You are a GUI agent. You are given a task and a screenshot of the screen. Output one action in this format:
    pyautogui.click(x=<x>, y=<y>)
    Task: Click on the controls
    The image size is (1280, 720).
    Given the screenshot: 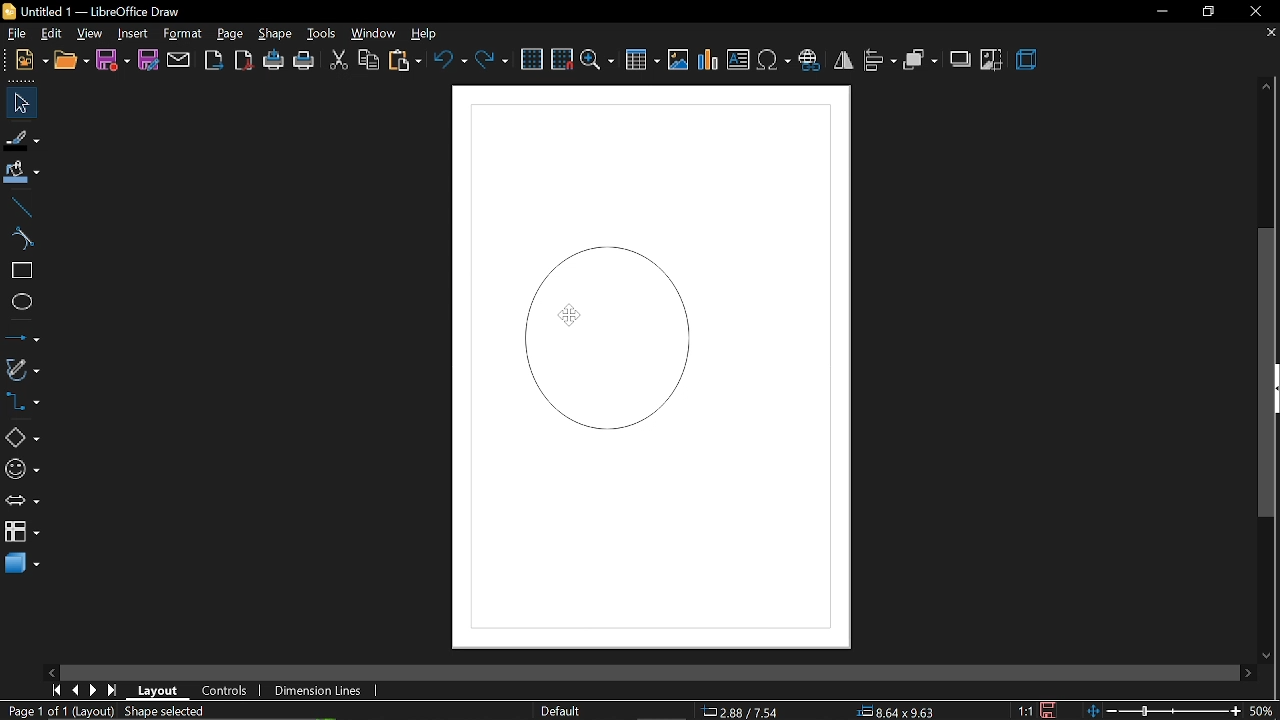 What is the action you would take?
    pyautogui.click(x=223, y=690)
    